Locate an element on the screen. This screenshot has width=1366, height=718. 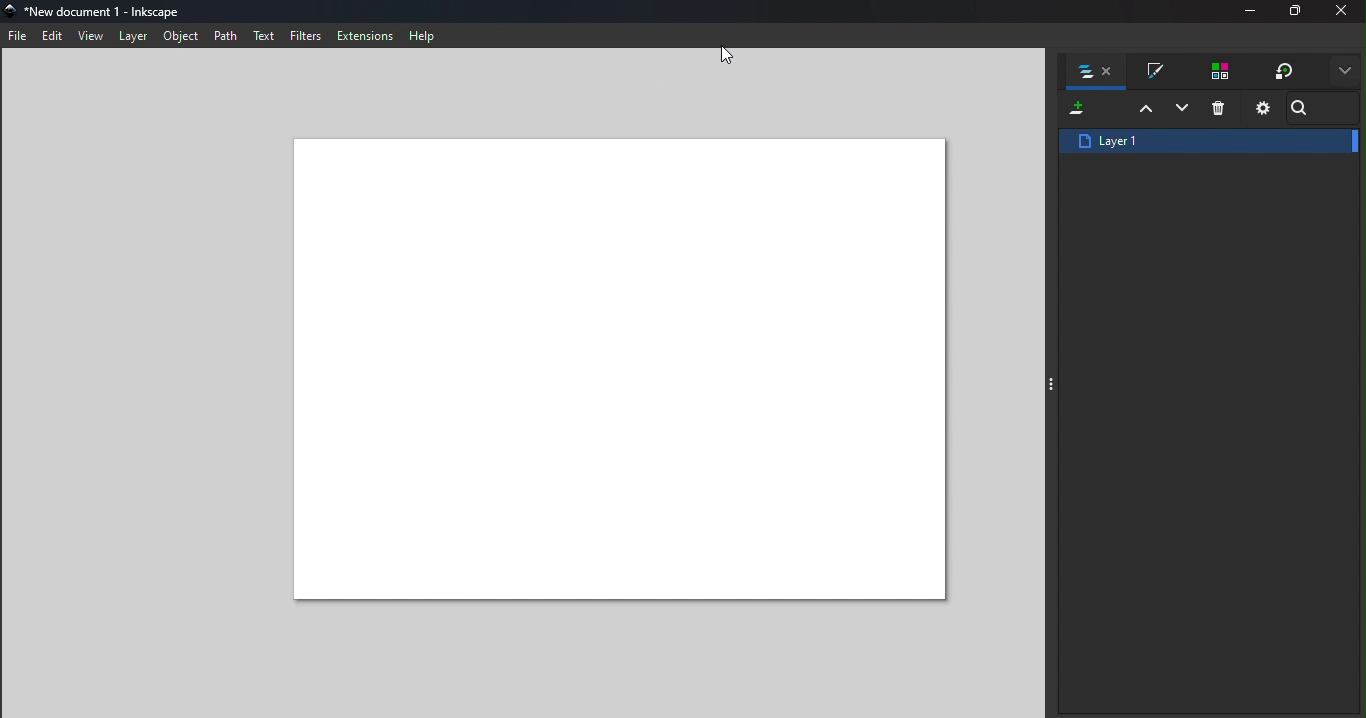
Maximize is located at coordinates (1303, 12).